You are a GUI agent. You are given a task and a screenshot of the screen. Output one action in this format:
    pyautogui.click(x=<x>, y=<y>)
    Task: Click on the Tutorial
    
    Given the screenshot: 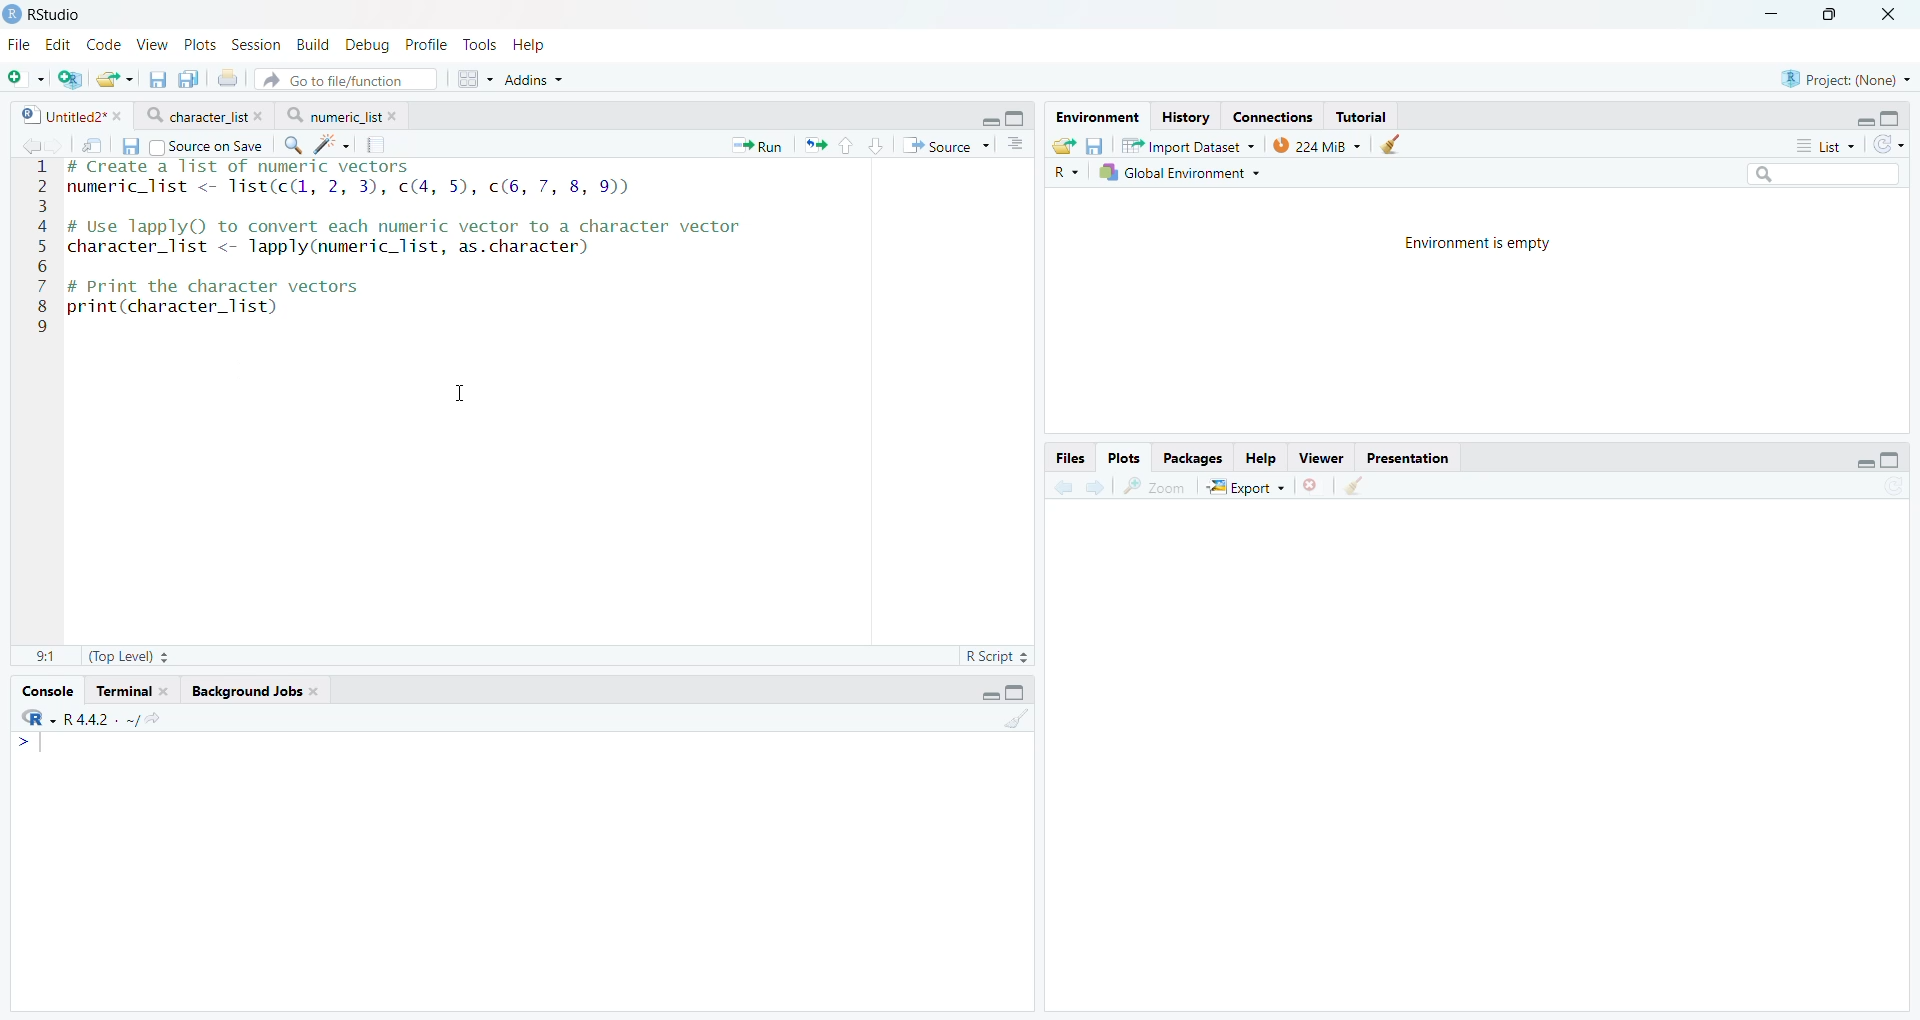 What is the action you would take?
    pyautogui.click(x=1362, y=117)
    